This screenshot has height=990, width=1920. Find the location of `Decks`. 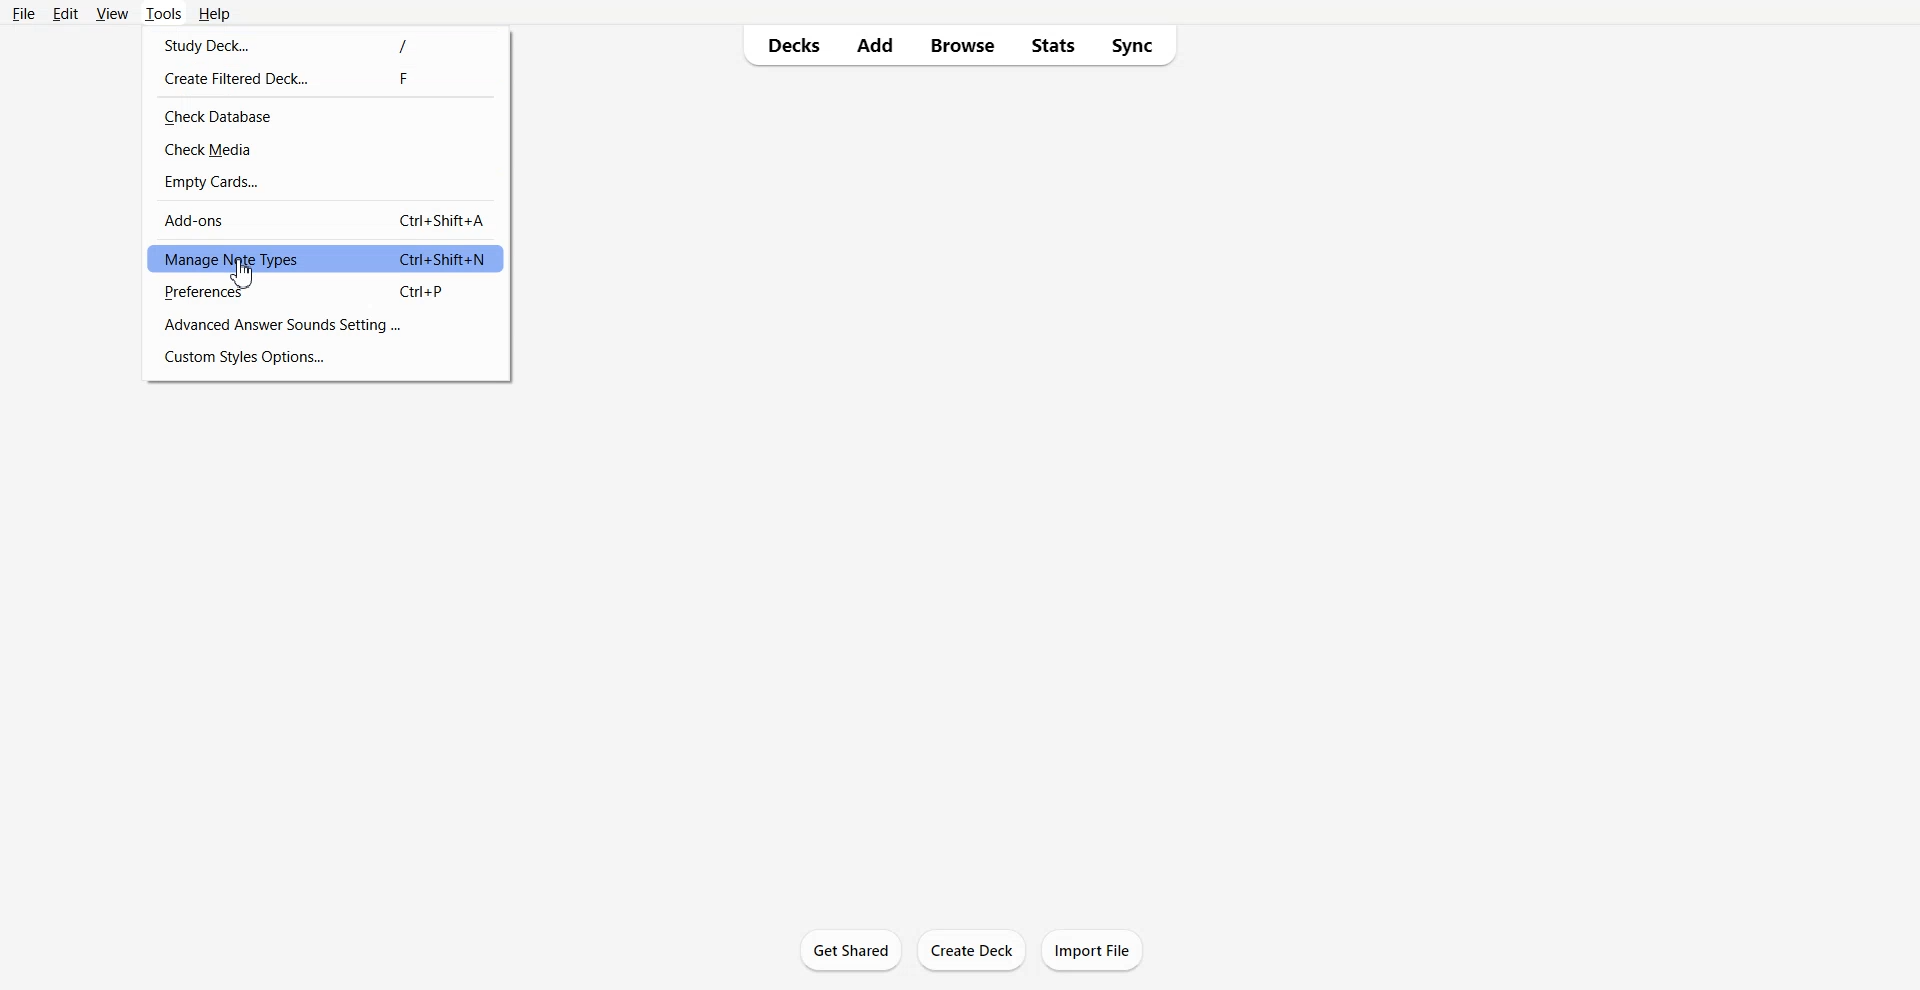

Decks is located at coordinates (788, 45).